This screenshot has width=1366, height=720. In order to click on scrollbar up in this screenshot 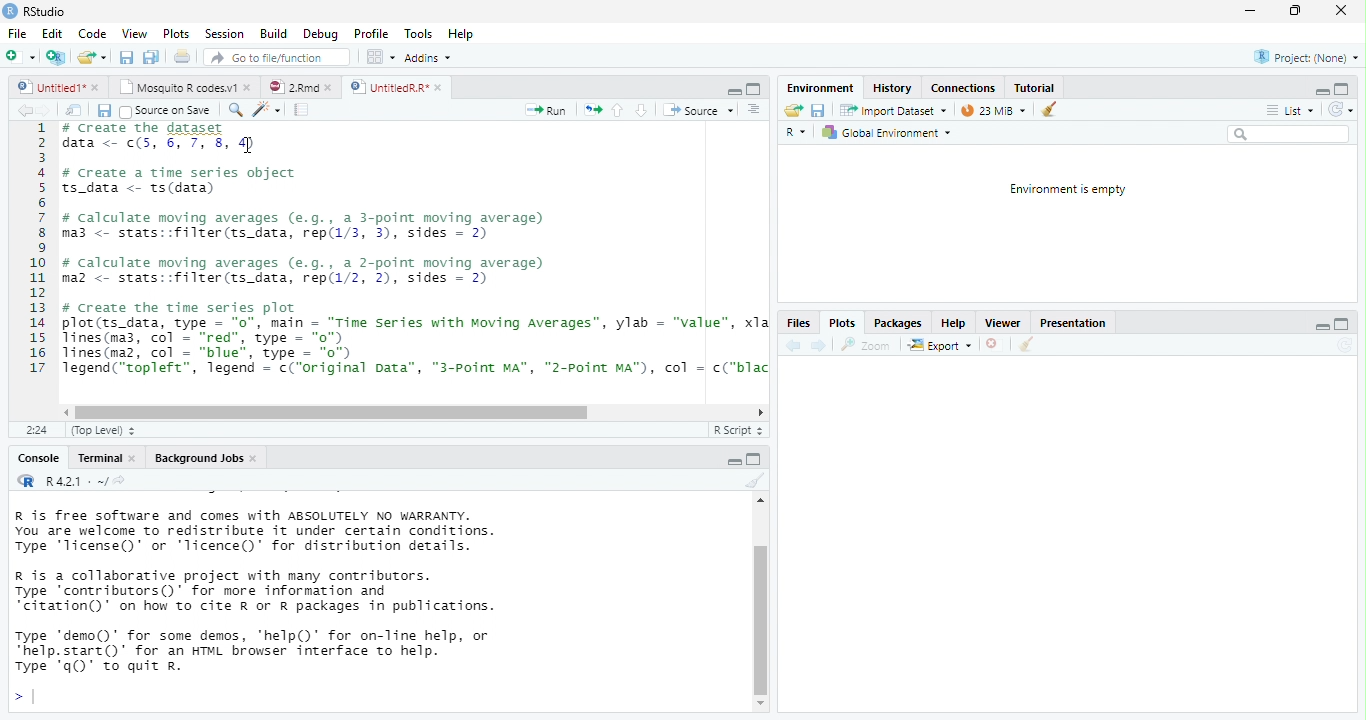, I will do `click(758, 503)`.